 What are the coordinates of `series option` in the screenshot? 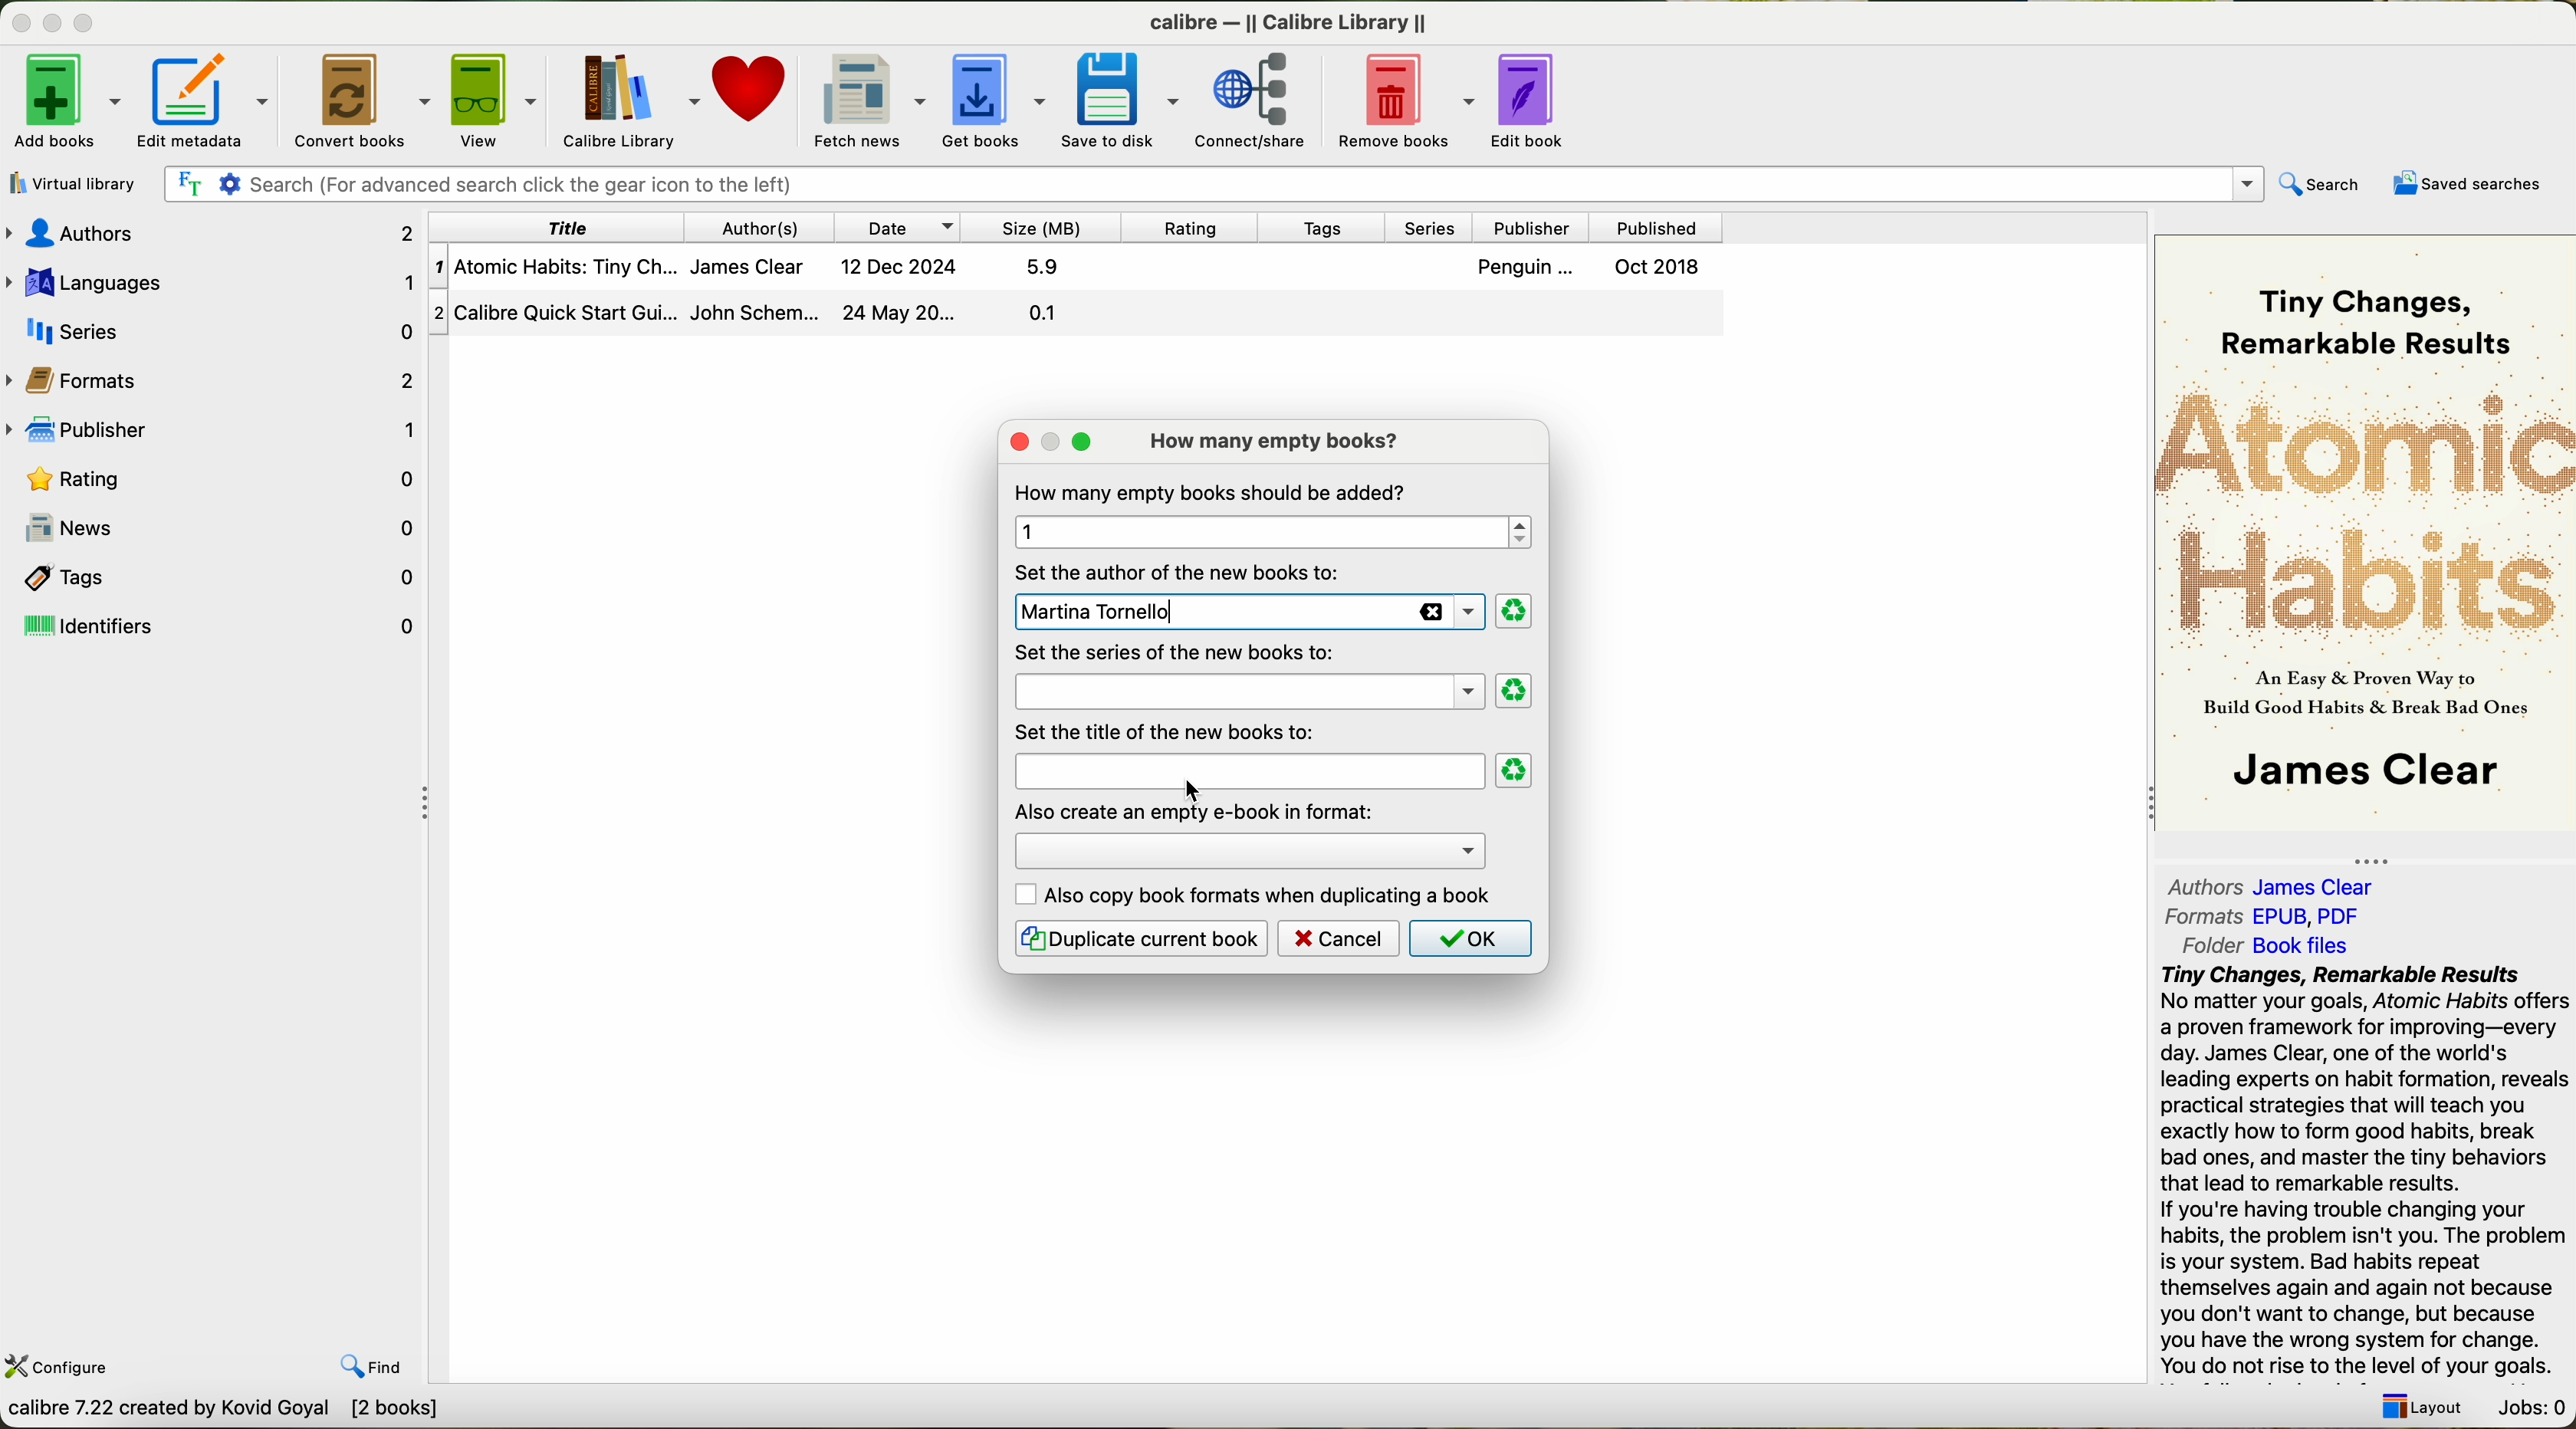 It's located at (1248, 691).